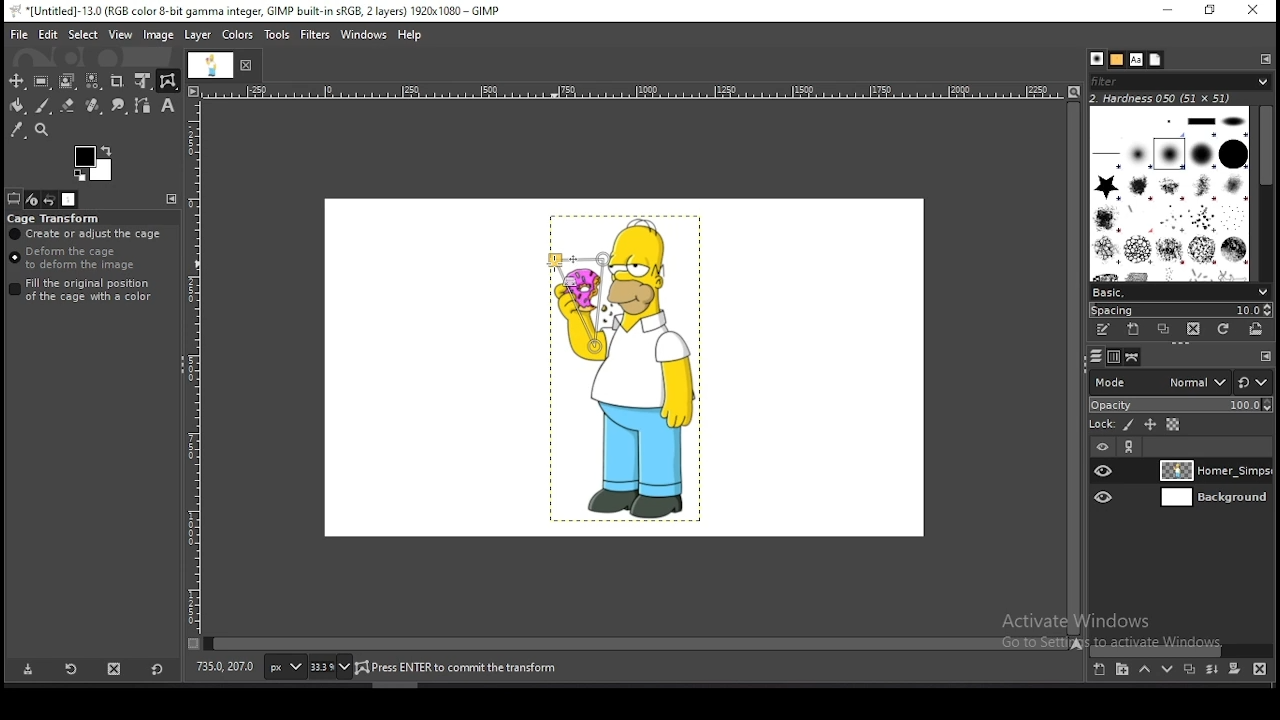 Image resolution: width=1280 pixels, height=720 pixels. Describe the element at coordinates (553, 264) in the screenshot. I see `mouse pointer` at that location.